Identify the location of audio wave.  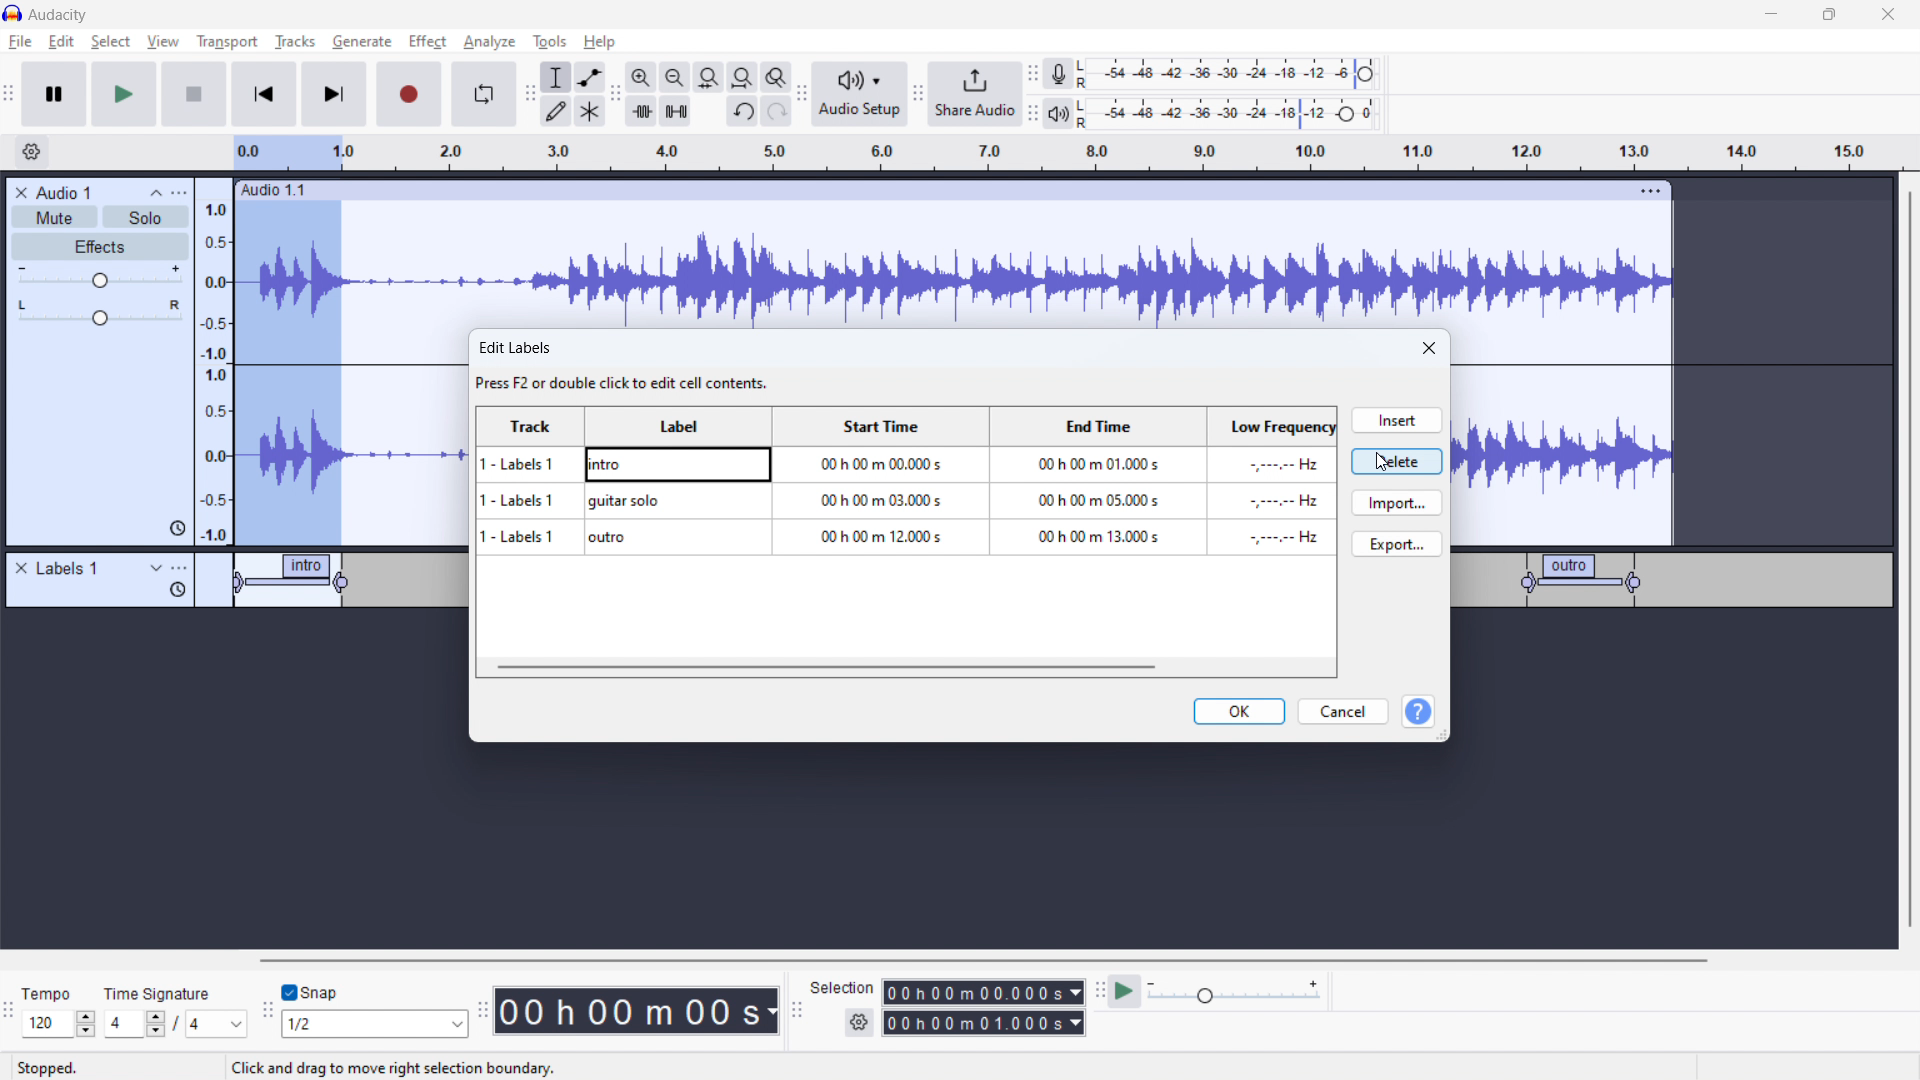
(354, 438).